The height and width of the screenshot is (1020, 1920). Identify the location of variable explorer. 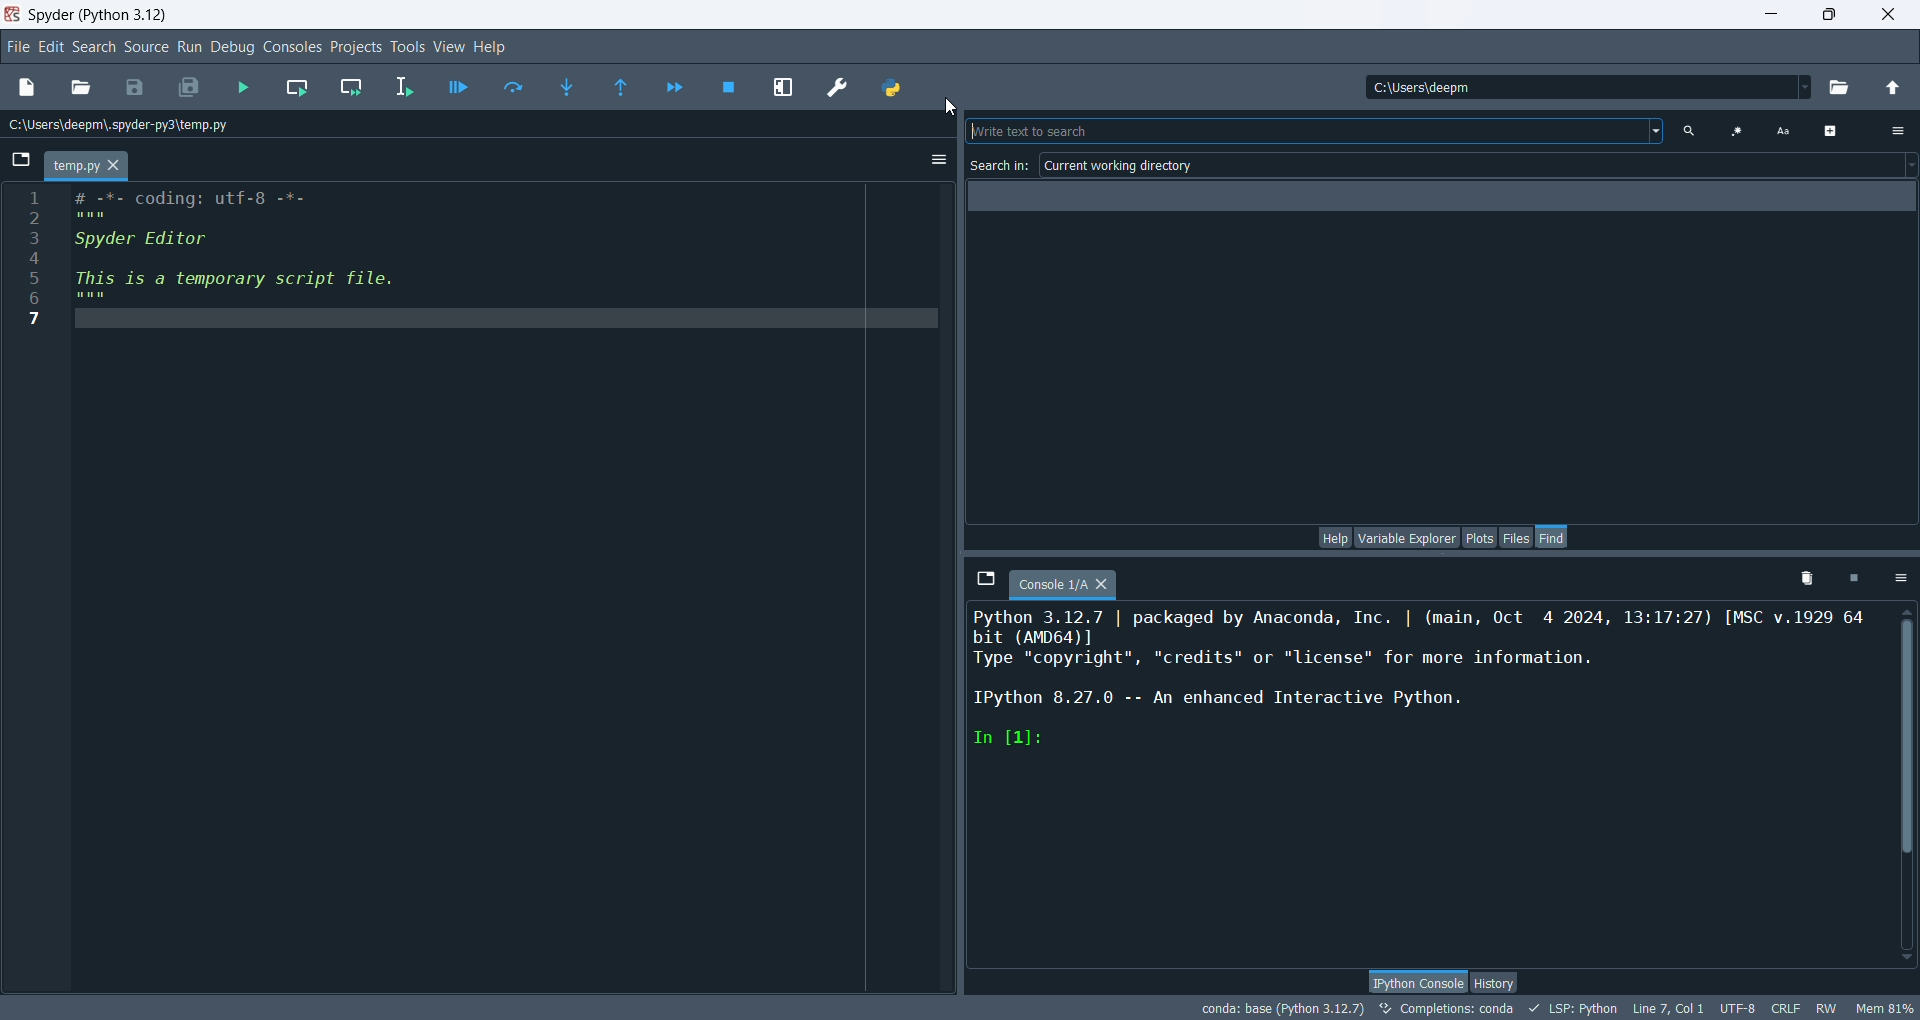
(1408, 538).